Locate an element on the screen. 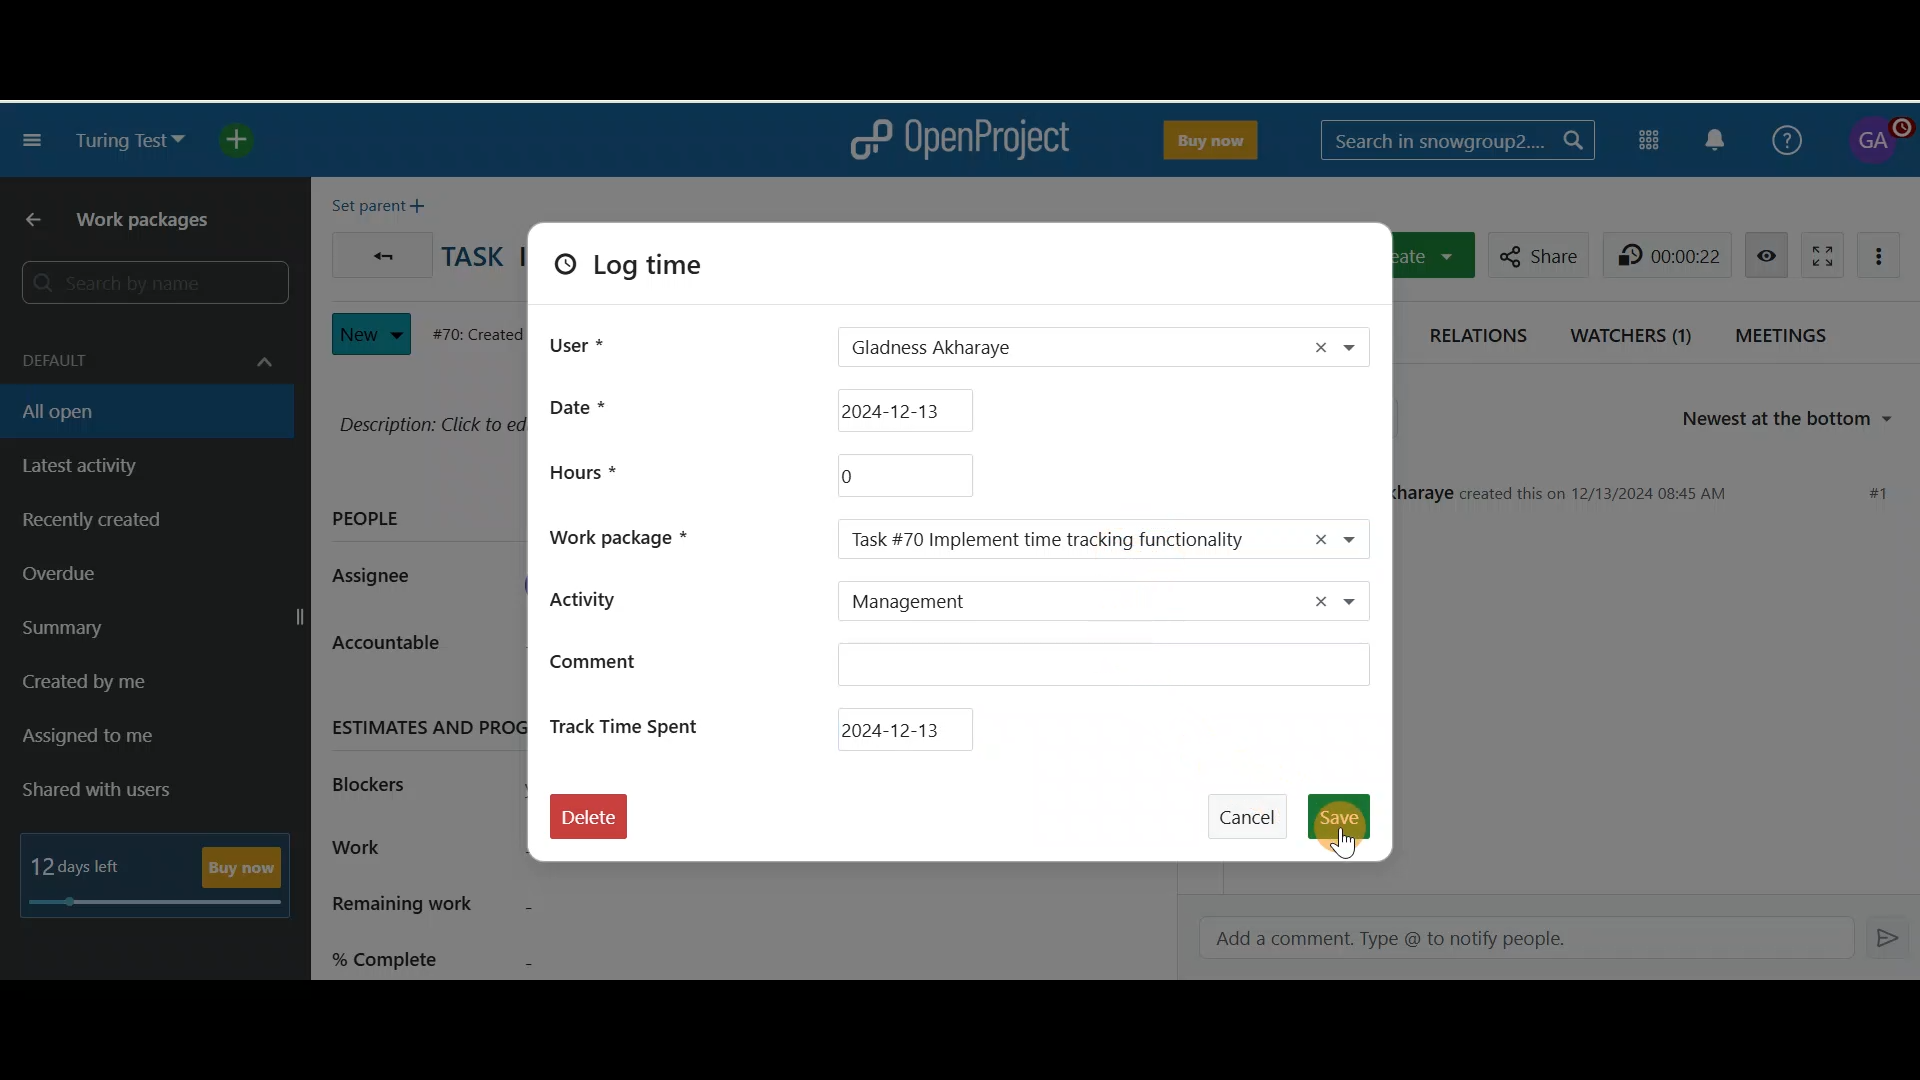 The height and width of the screenshot is (1080, 1920). Default is located at coordinates (143, 350).